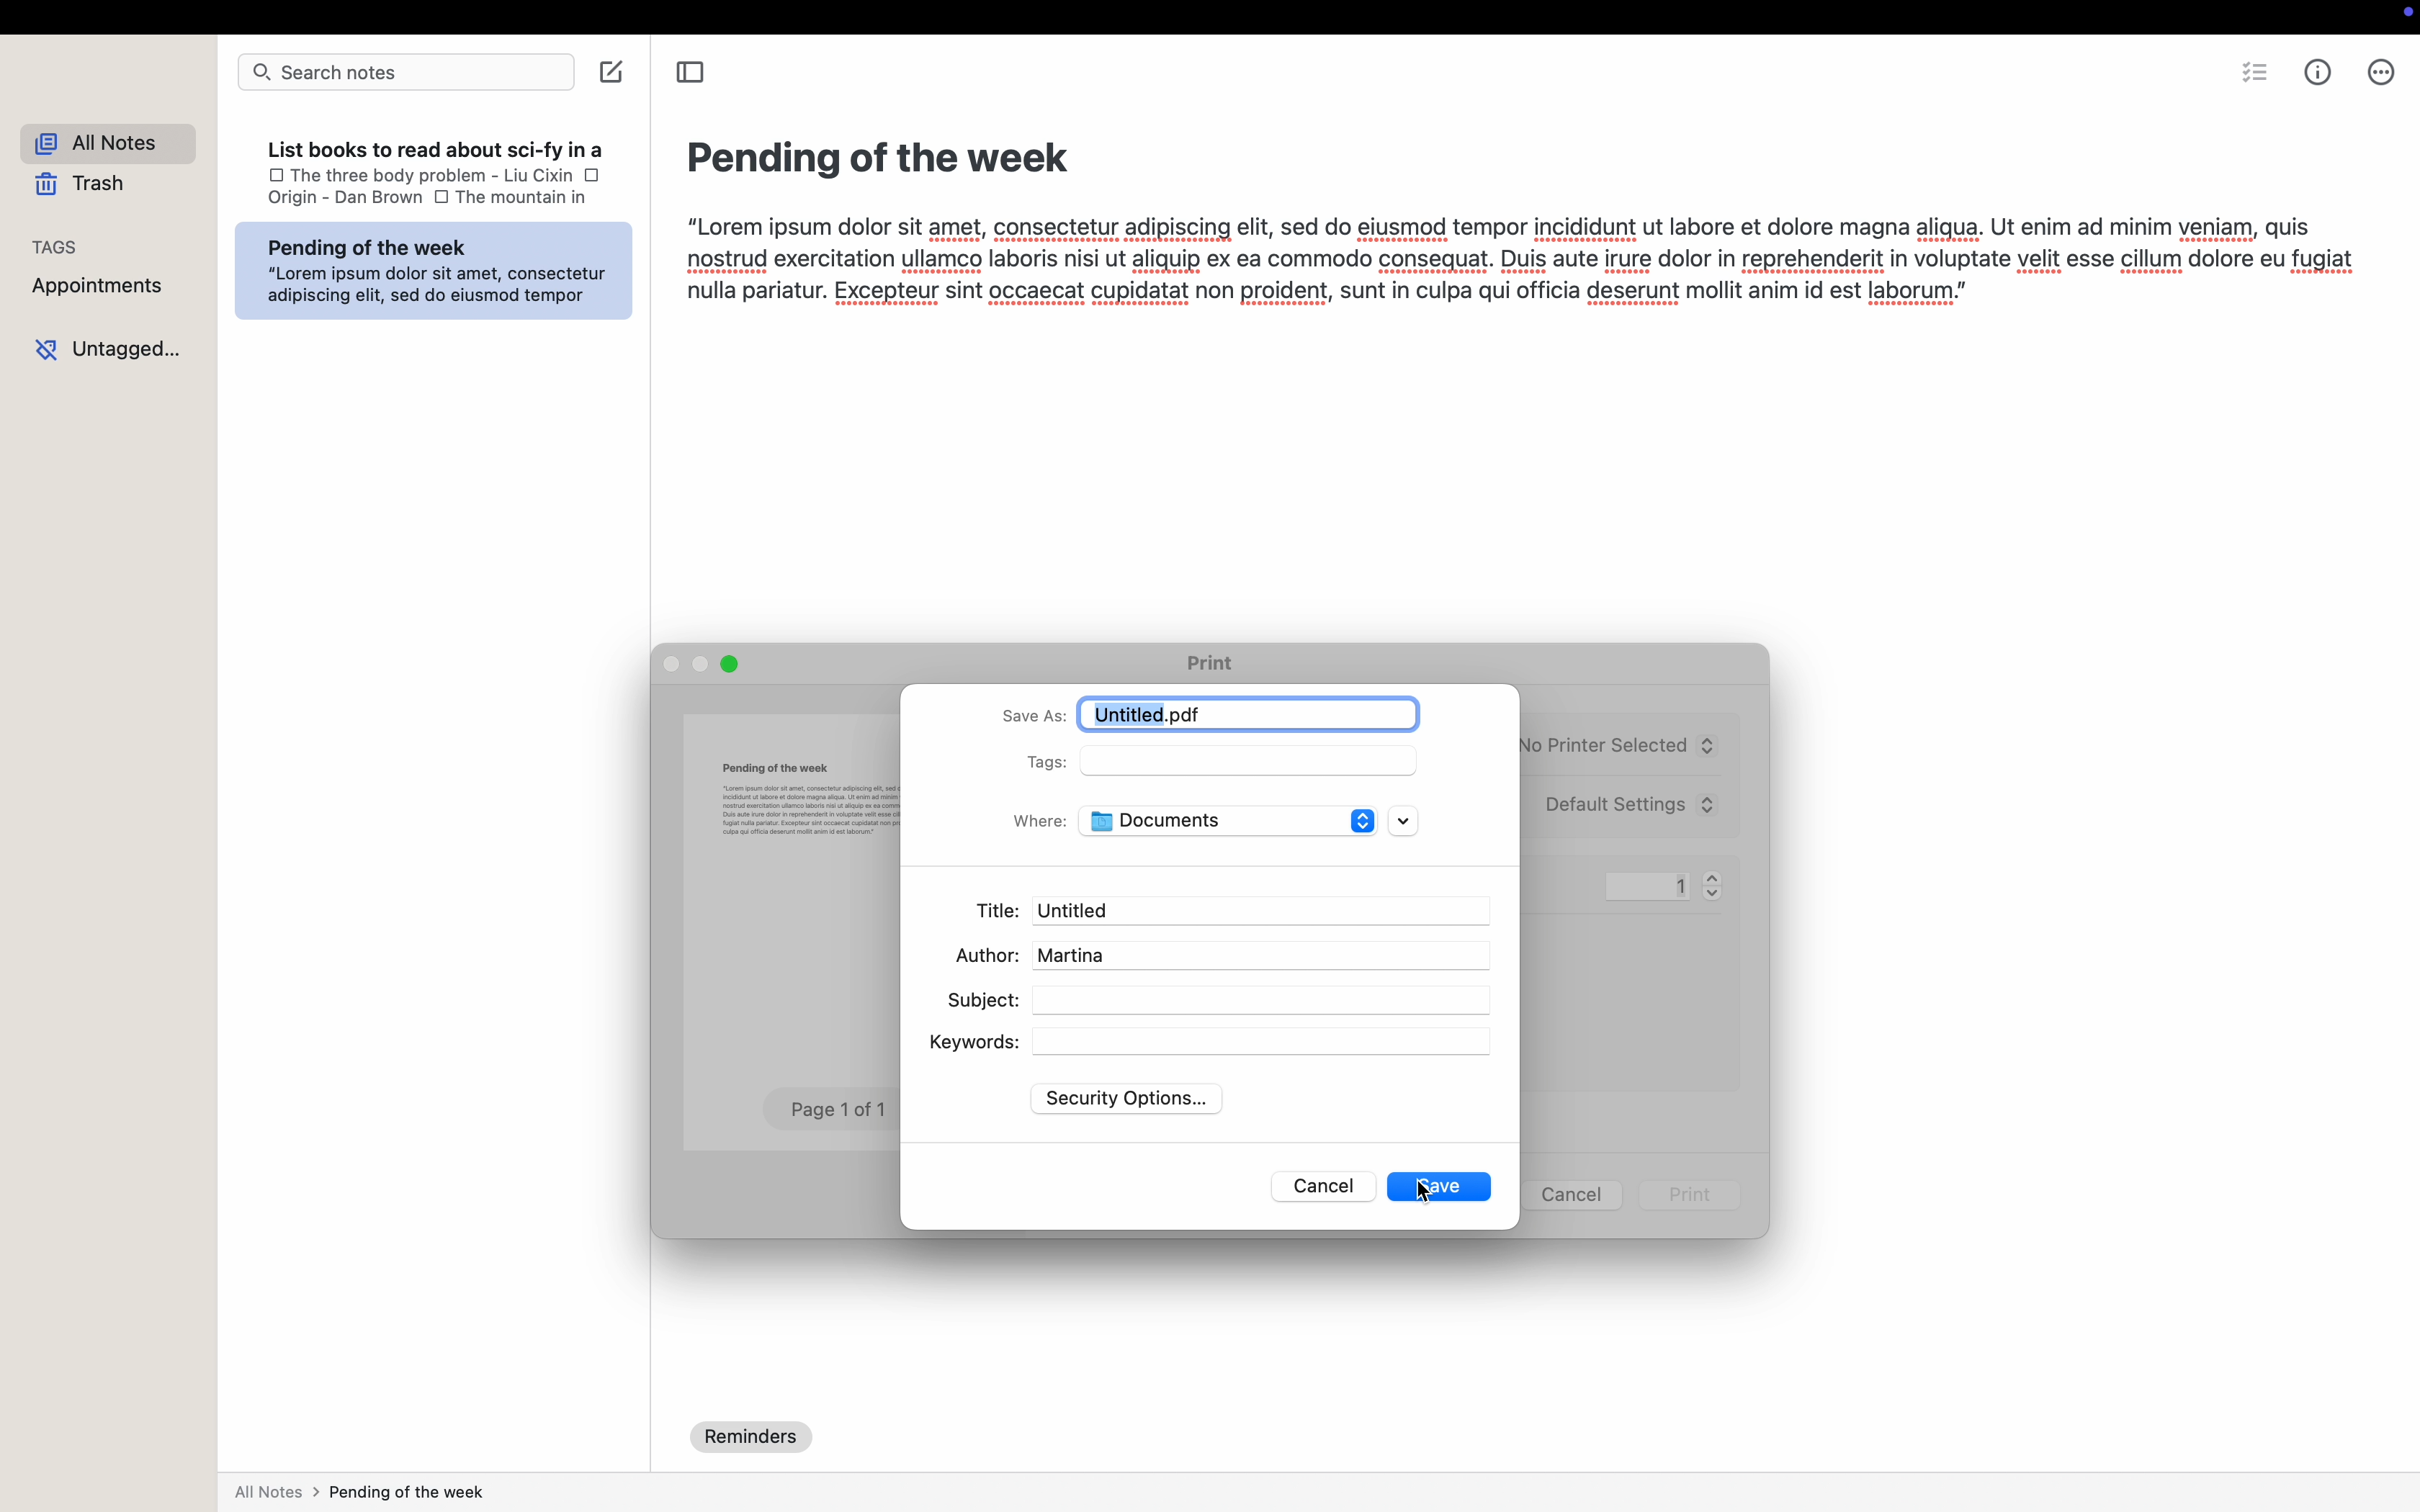 This screenshot has width=2420, height=1512. Describe the element at coordinates (100, 295) in the screenshot. I see `appointments` at that location.